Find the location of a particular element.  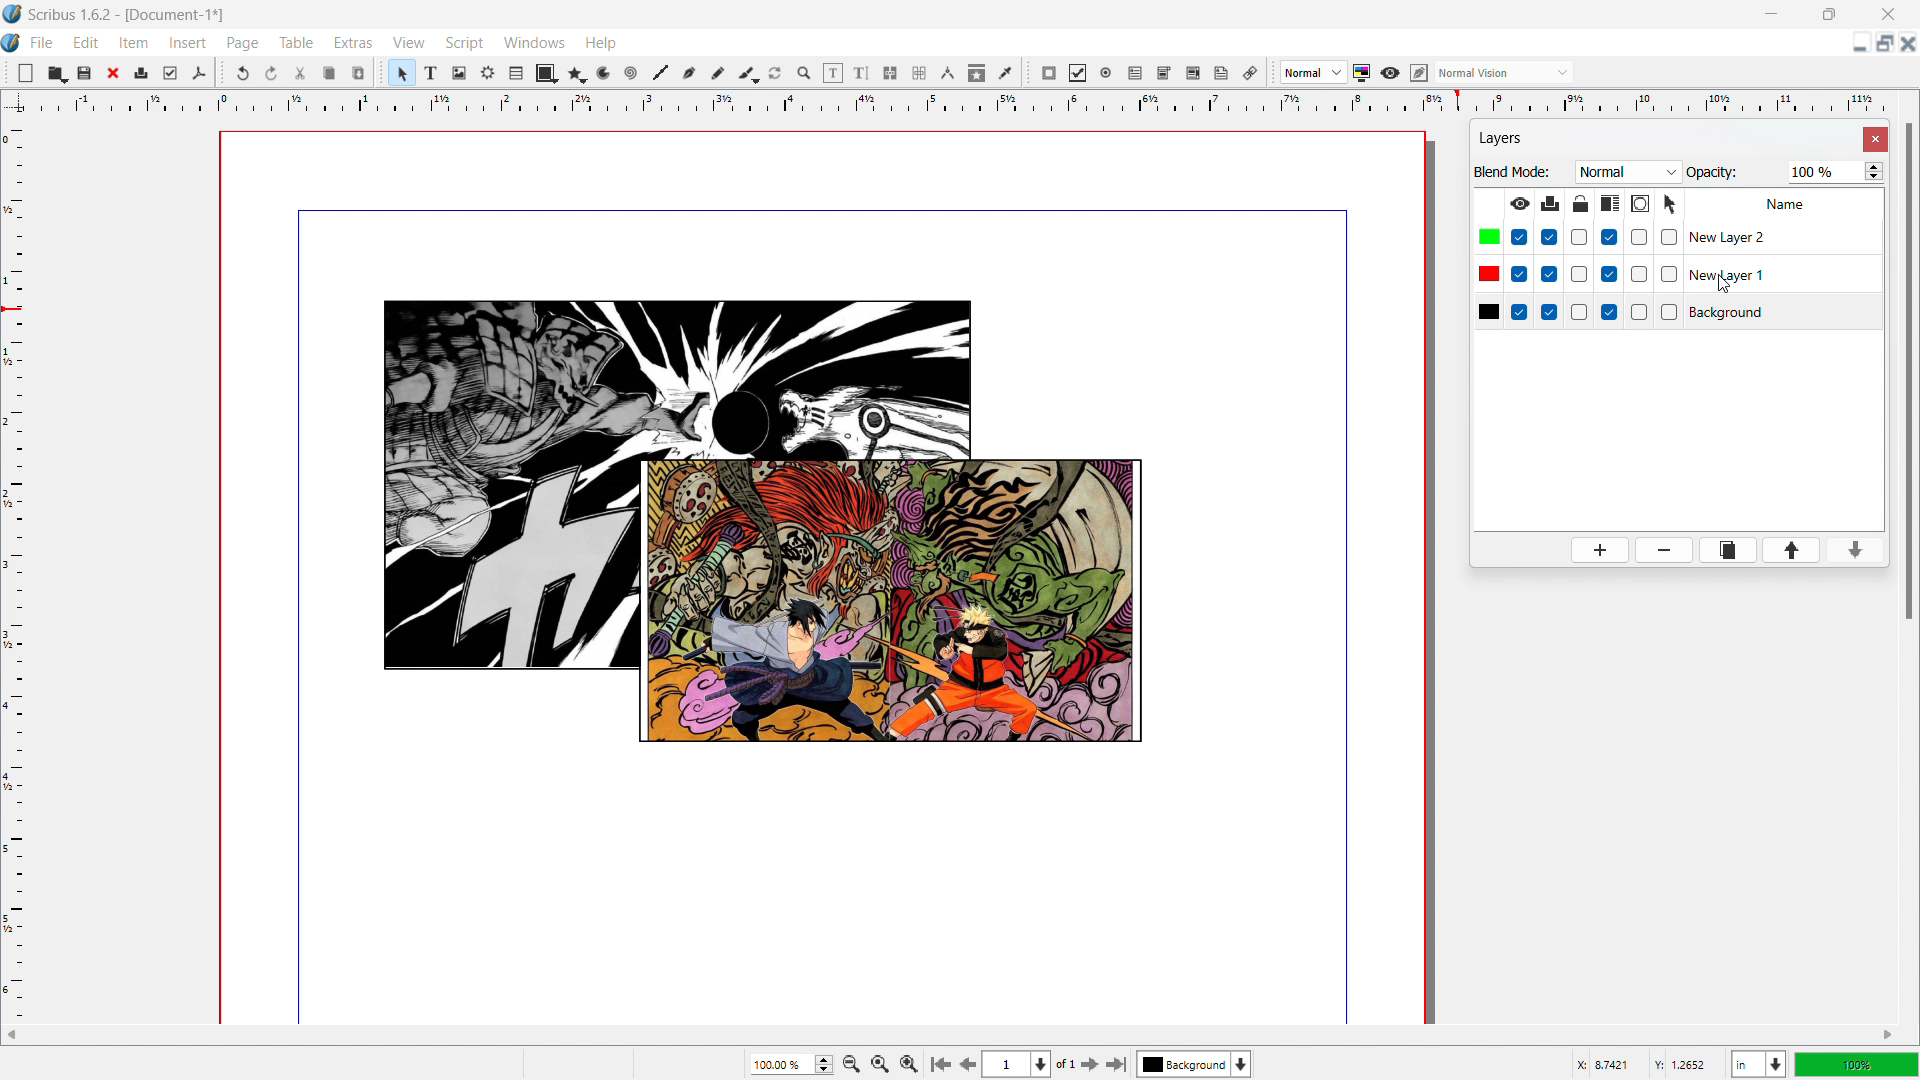

redo is located at coordinates (272, 73).